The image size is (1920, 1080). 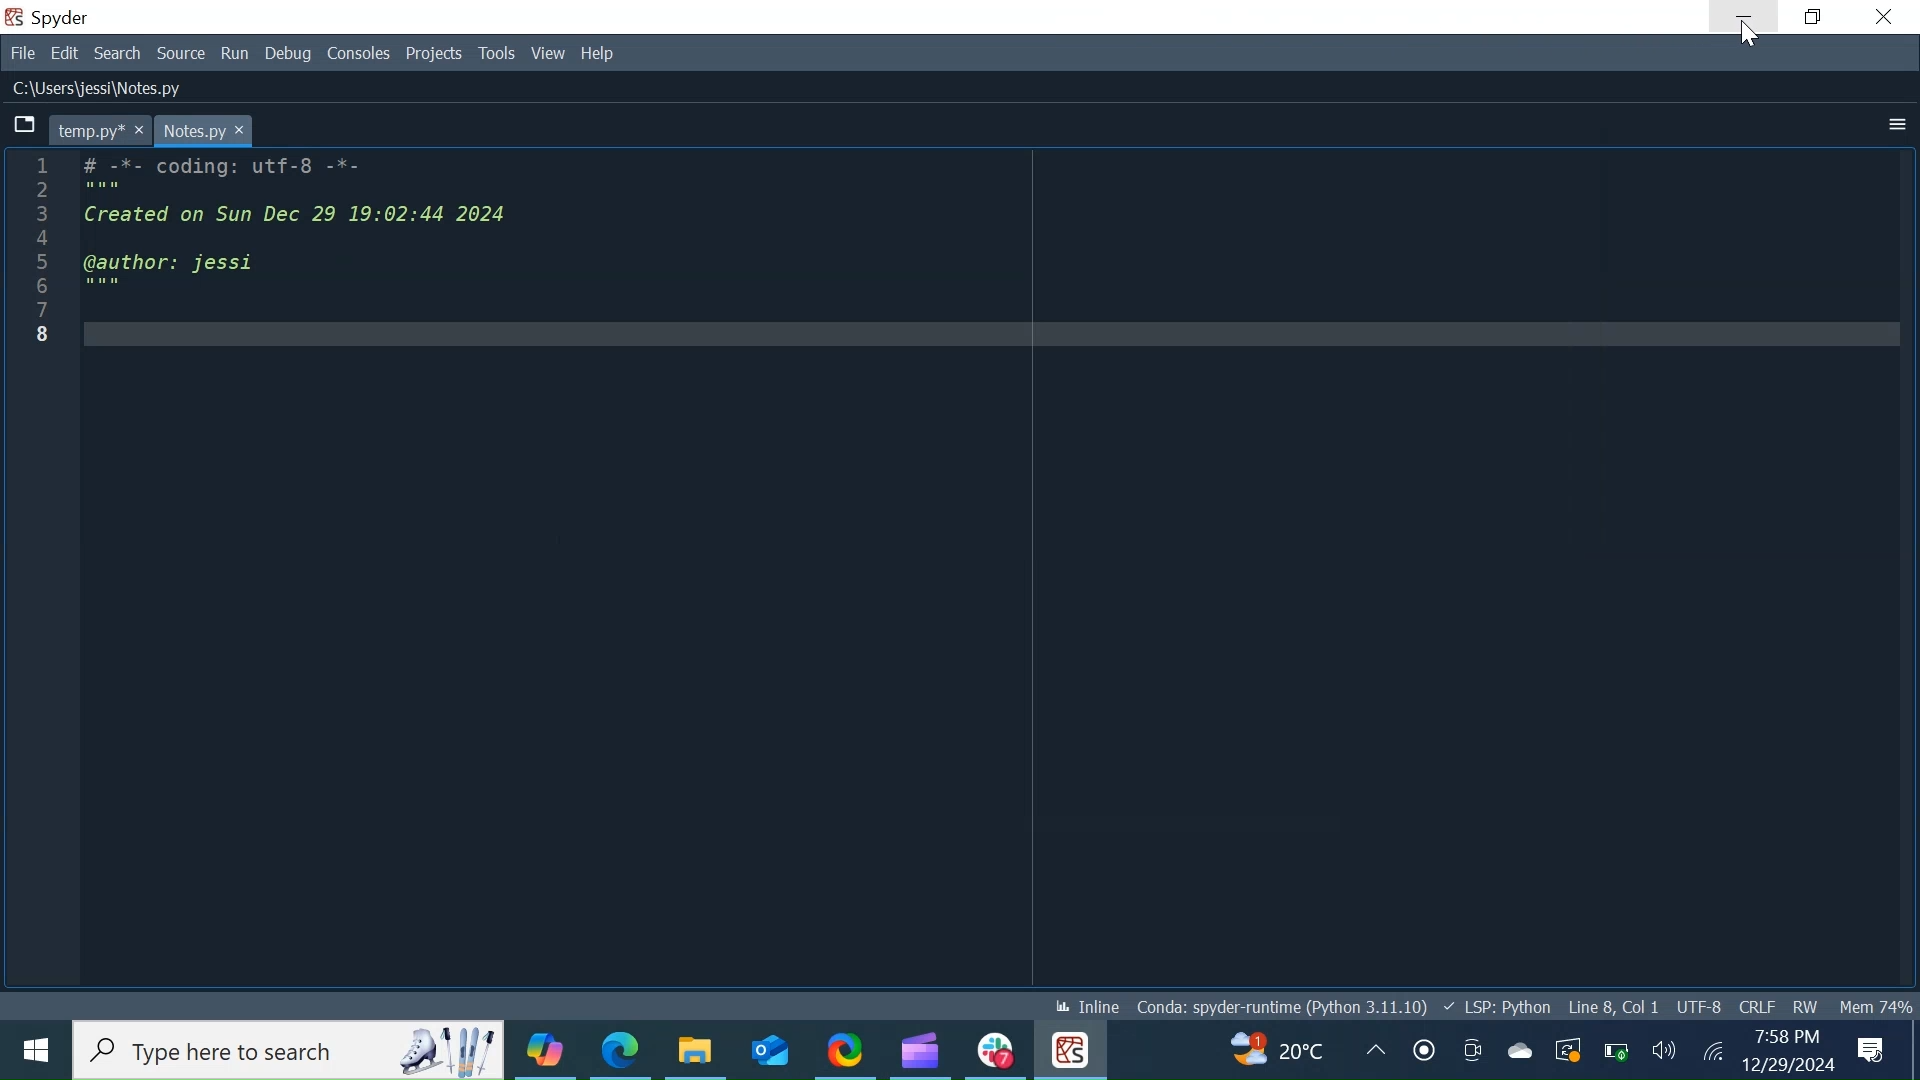 What do you see at coordinates (1615, 1007) in the screenshot?
I see `Line 8, Col 1` at bounding box center [1615, 1007].